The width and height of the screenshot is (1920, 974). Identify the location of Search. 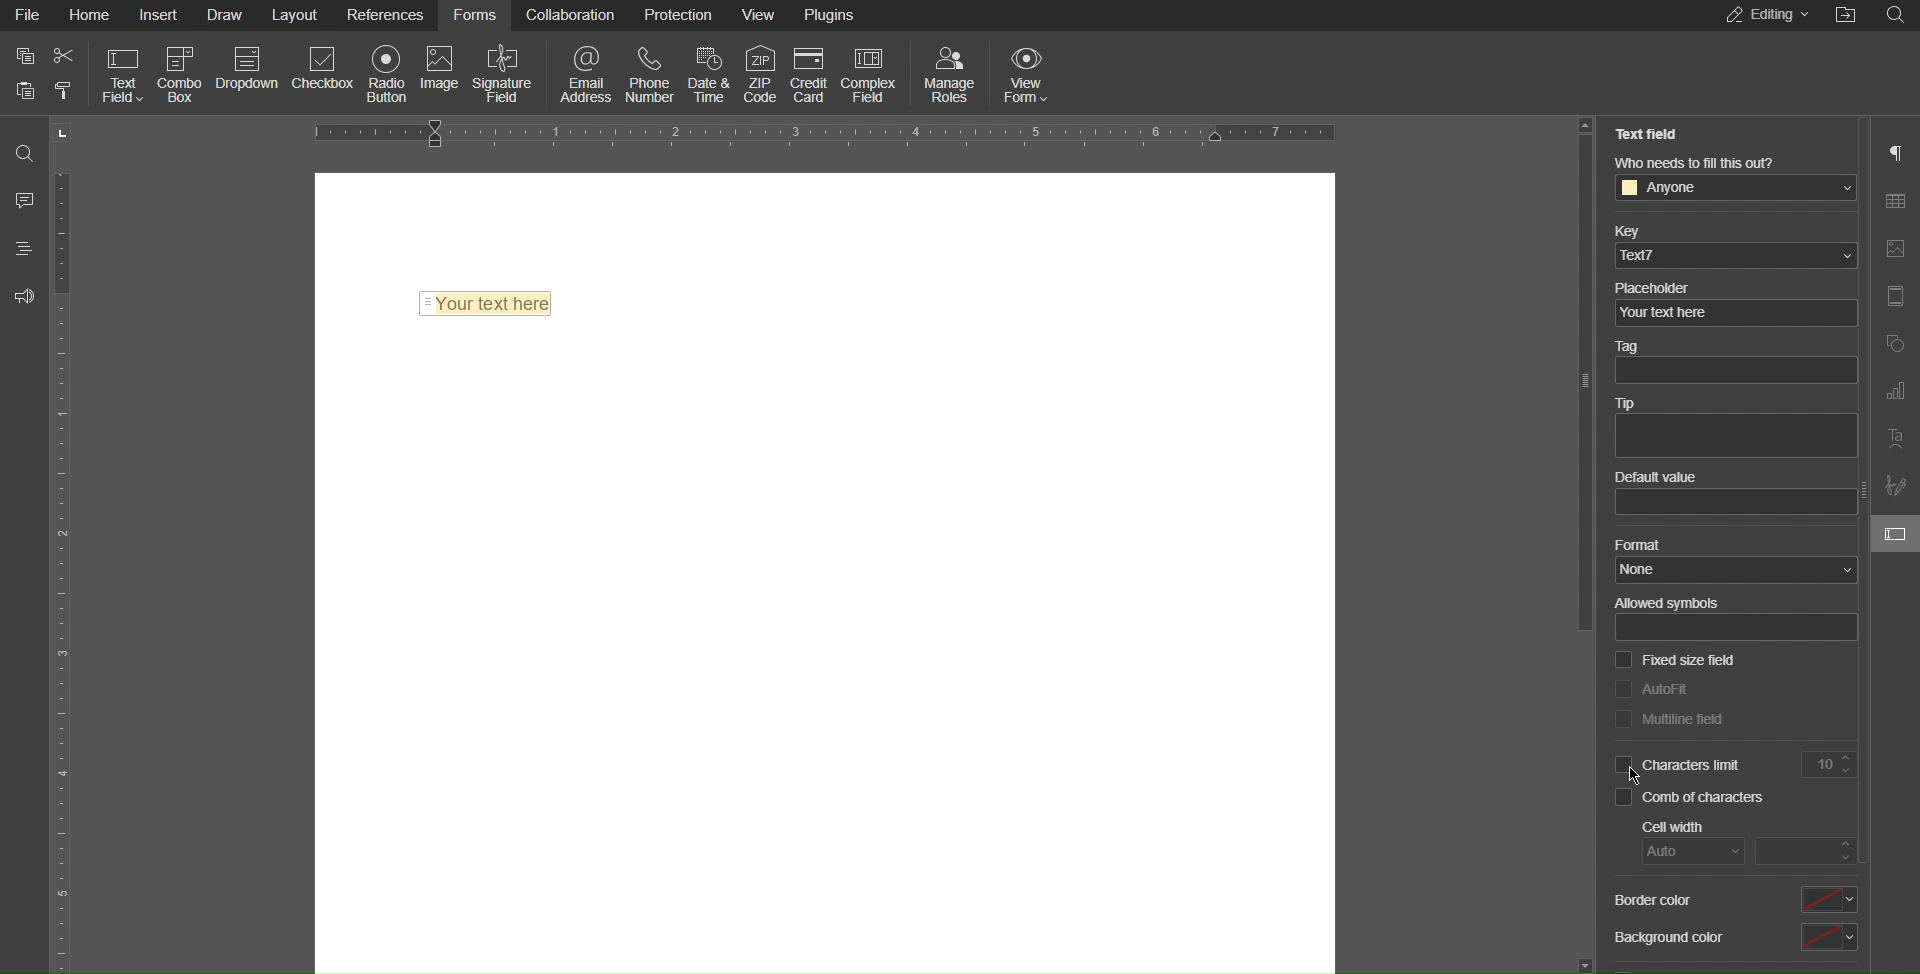
(1900, 15).